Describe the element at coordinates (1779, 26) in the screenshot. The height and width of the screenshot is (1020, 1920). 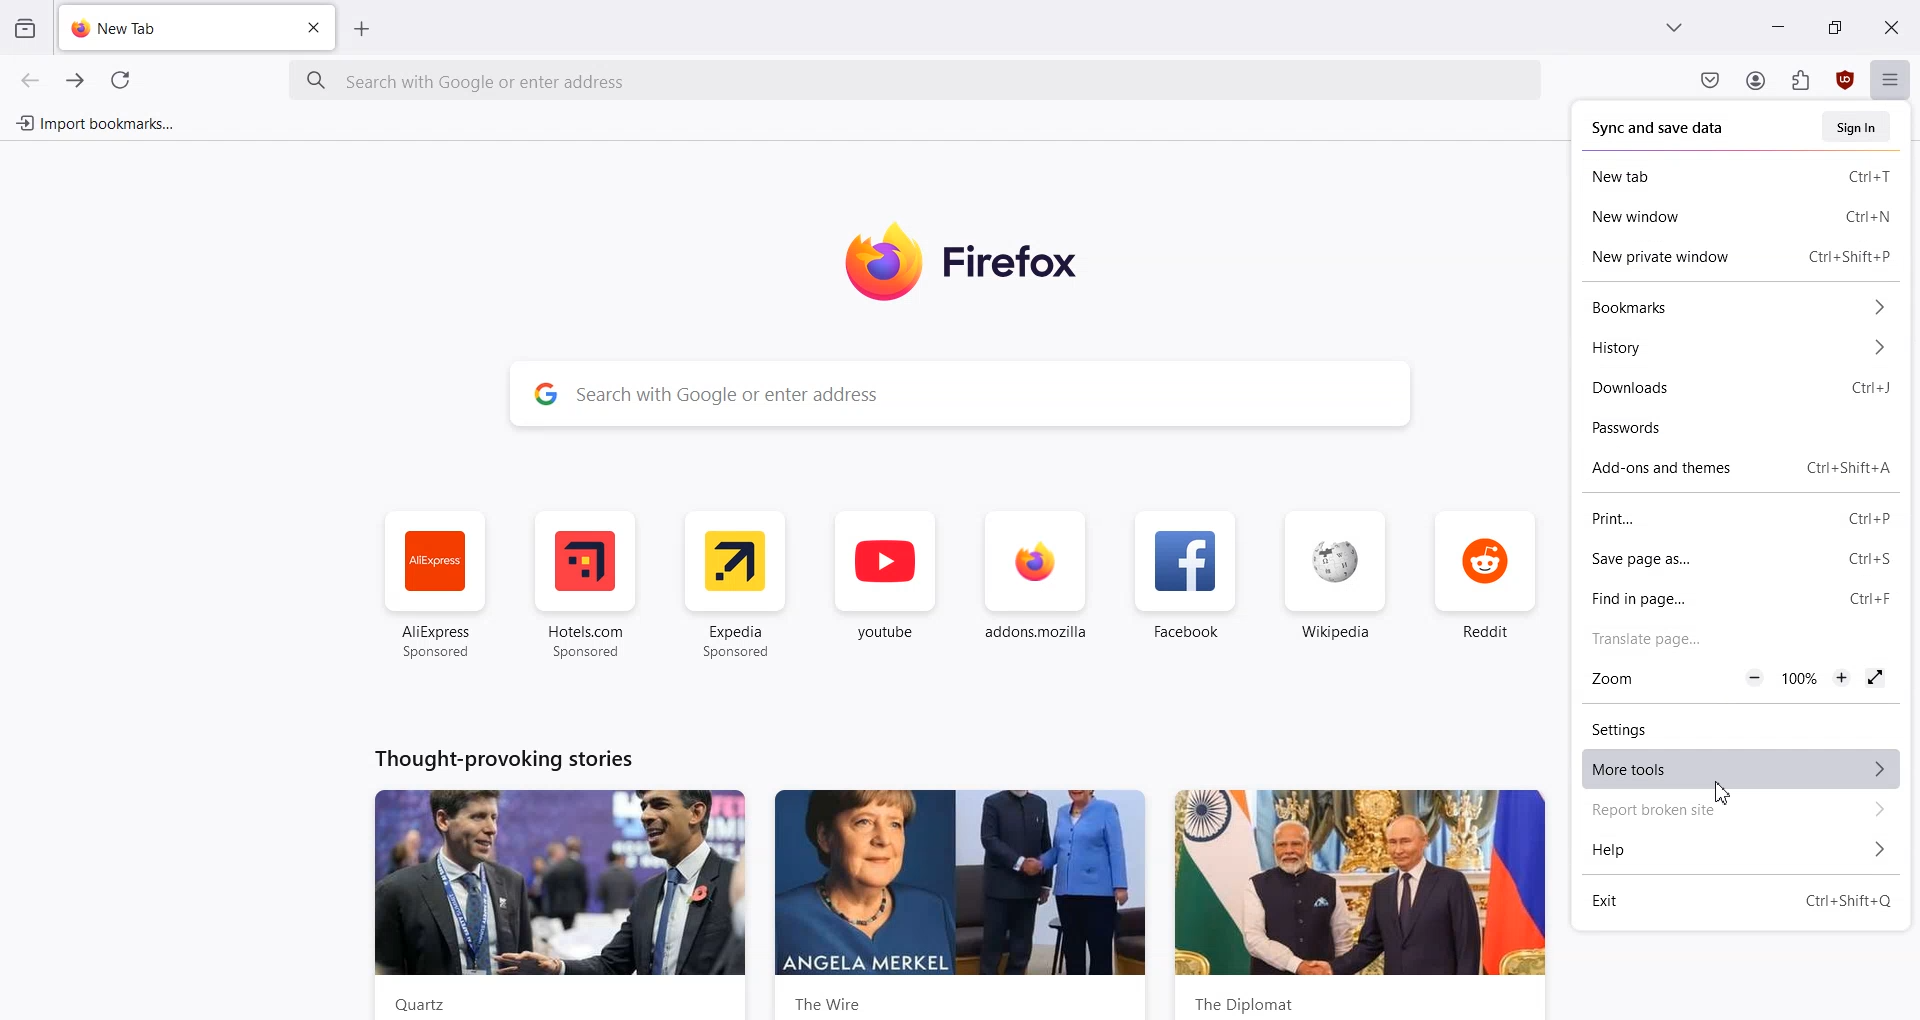
I see `Minimize` at that location.